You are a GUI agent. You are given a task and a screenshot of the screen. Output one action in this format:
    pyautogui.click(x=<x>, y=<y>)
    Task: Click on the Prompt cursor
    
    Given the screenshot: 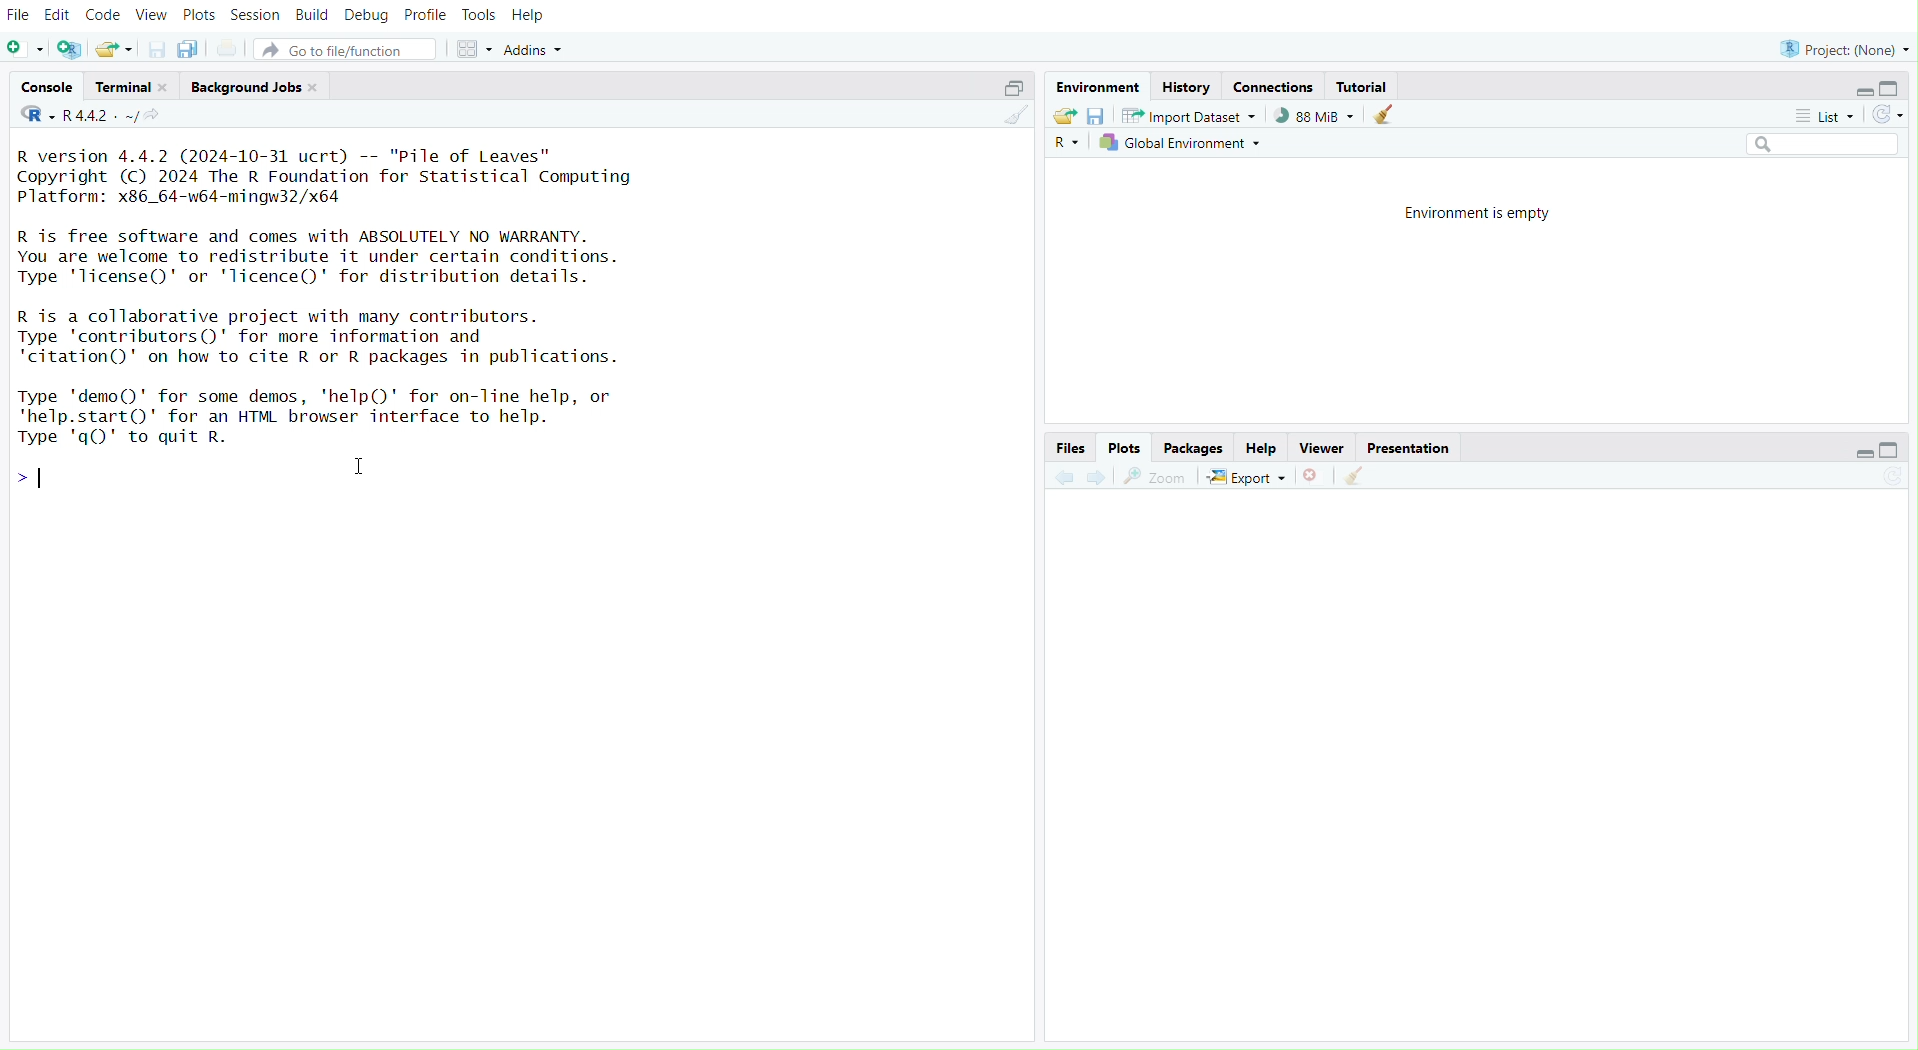 What is the action you would take?
    pyautogui.click(x=36, y=479)
    